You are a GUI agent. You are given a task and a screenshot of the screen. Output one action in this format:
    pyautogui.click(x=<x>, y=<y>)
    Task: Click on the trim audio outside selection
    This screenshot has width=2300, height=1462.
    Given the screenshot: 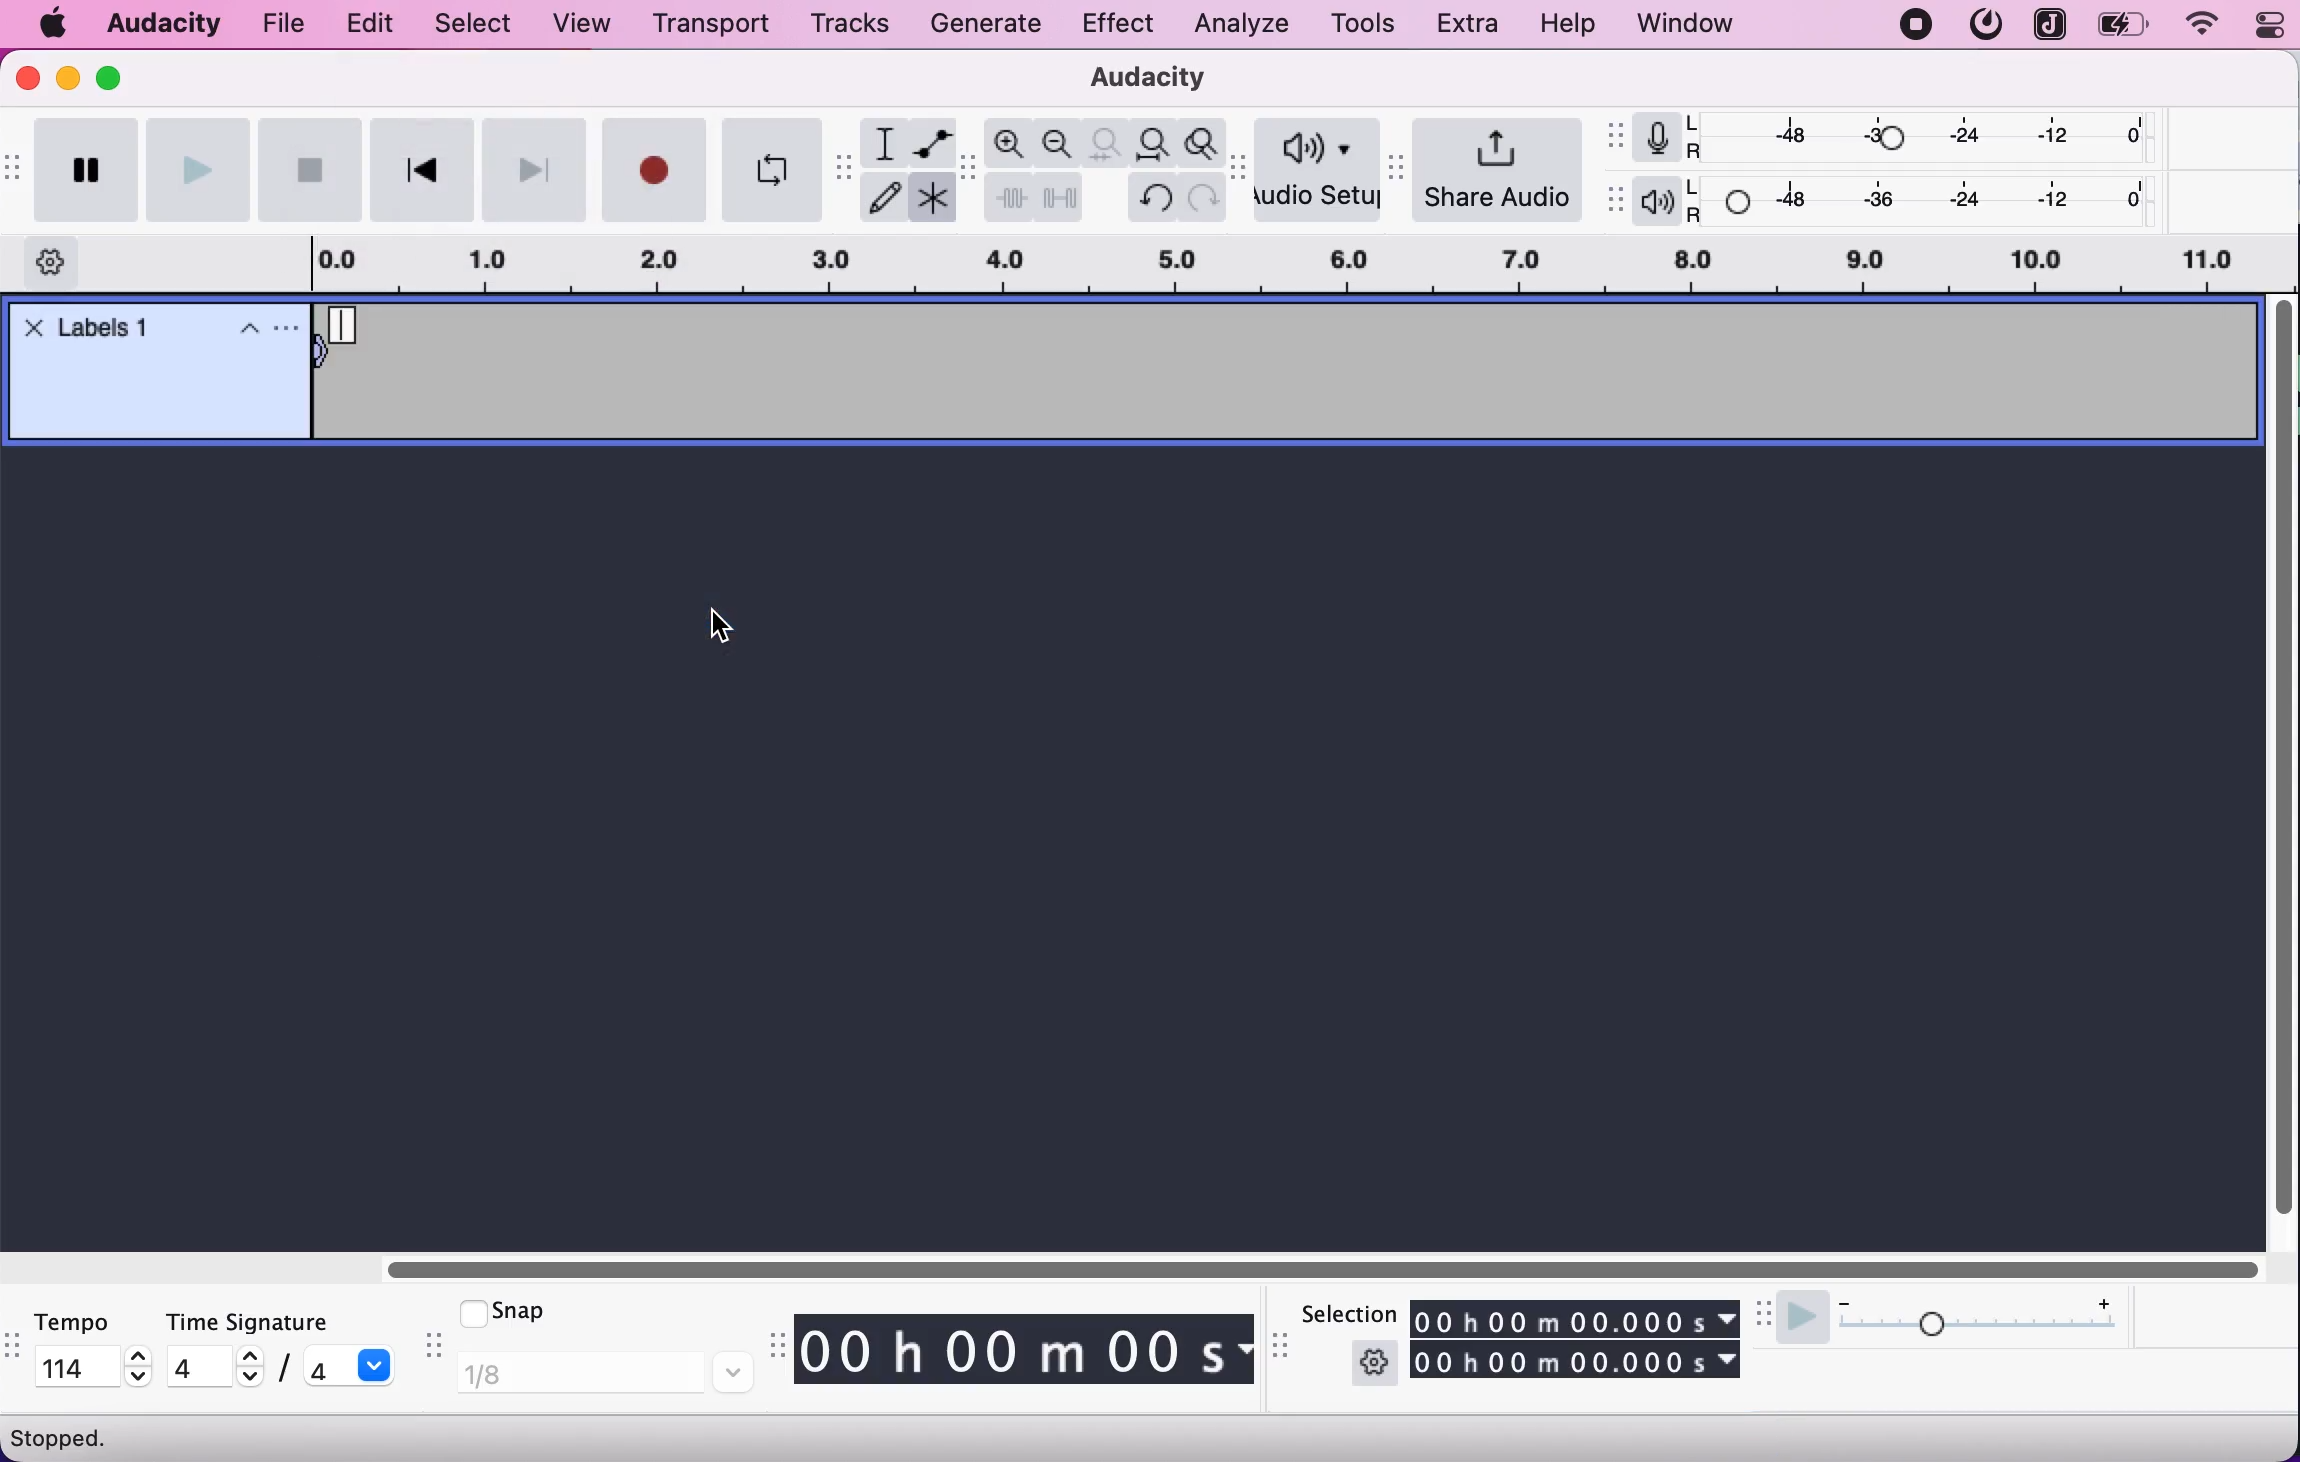 What is the action you would take?
    pyautogui.click(x=1009, y=197)
    